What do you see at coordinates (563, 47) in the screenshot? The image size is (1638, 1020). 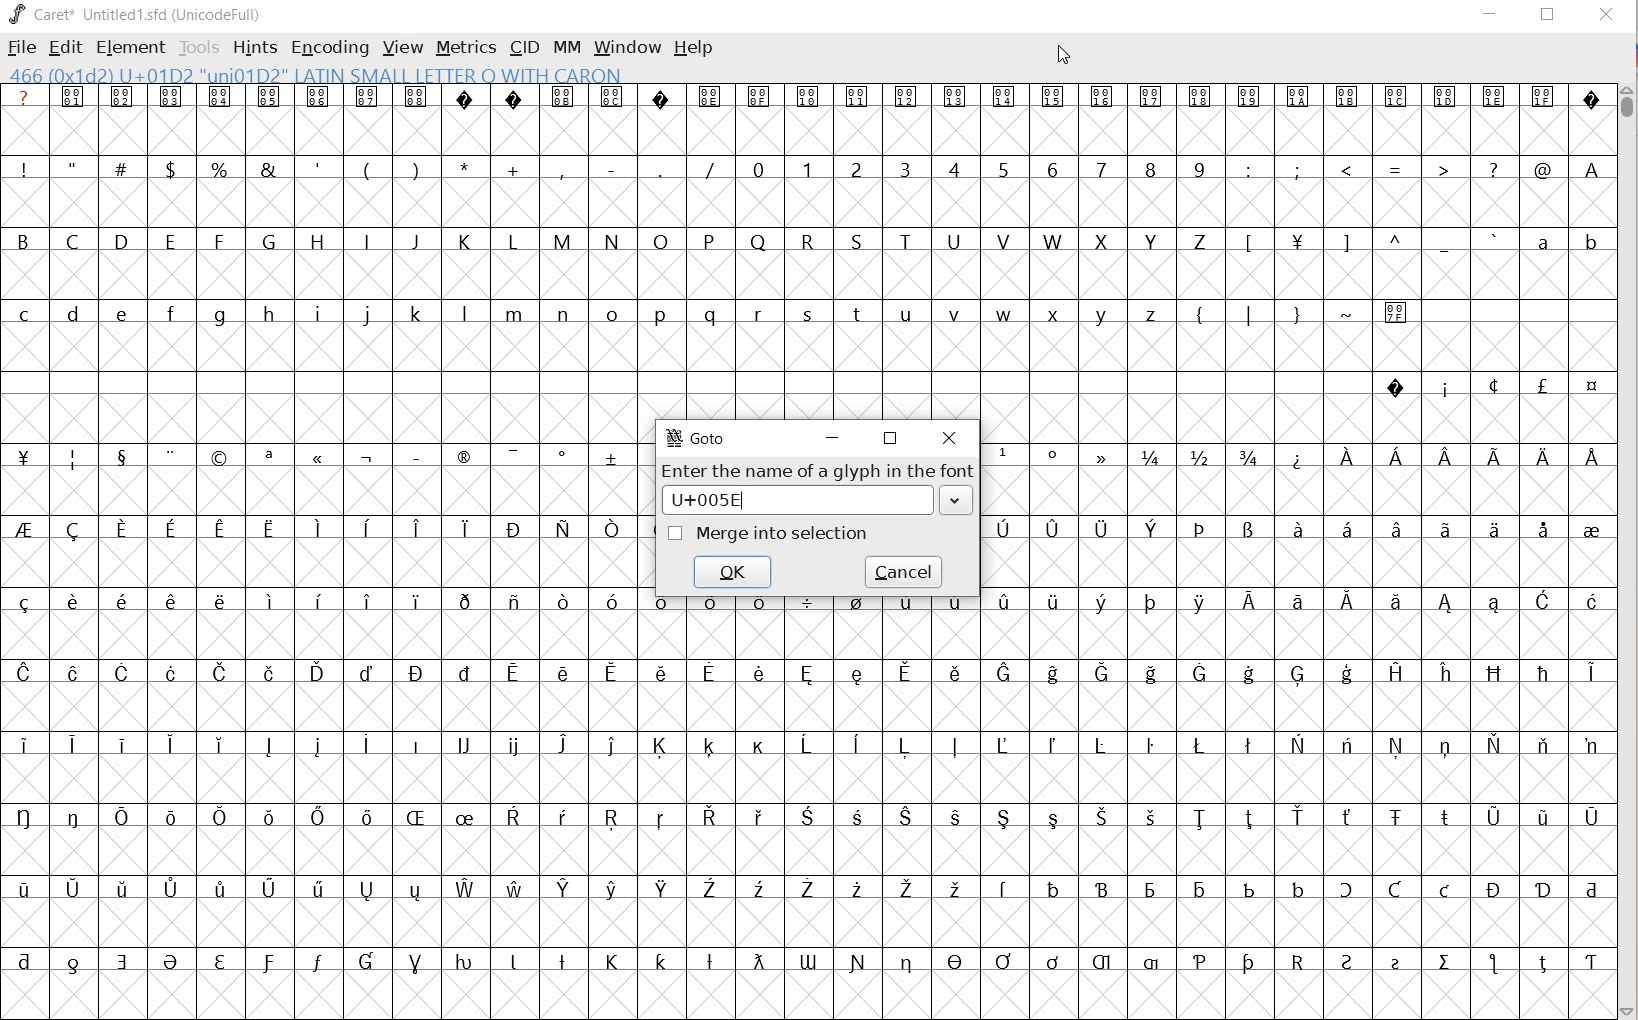 I see `MM` at bounding box center [563, 47].